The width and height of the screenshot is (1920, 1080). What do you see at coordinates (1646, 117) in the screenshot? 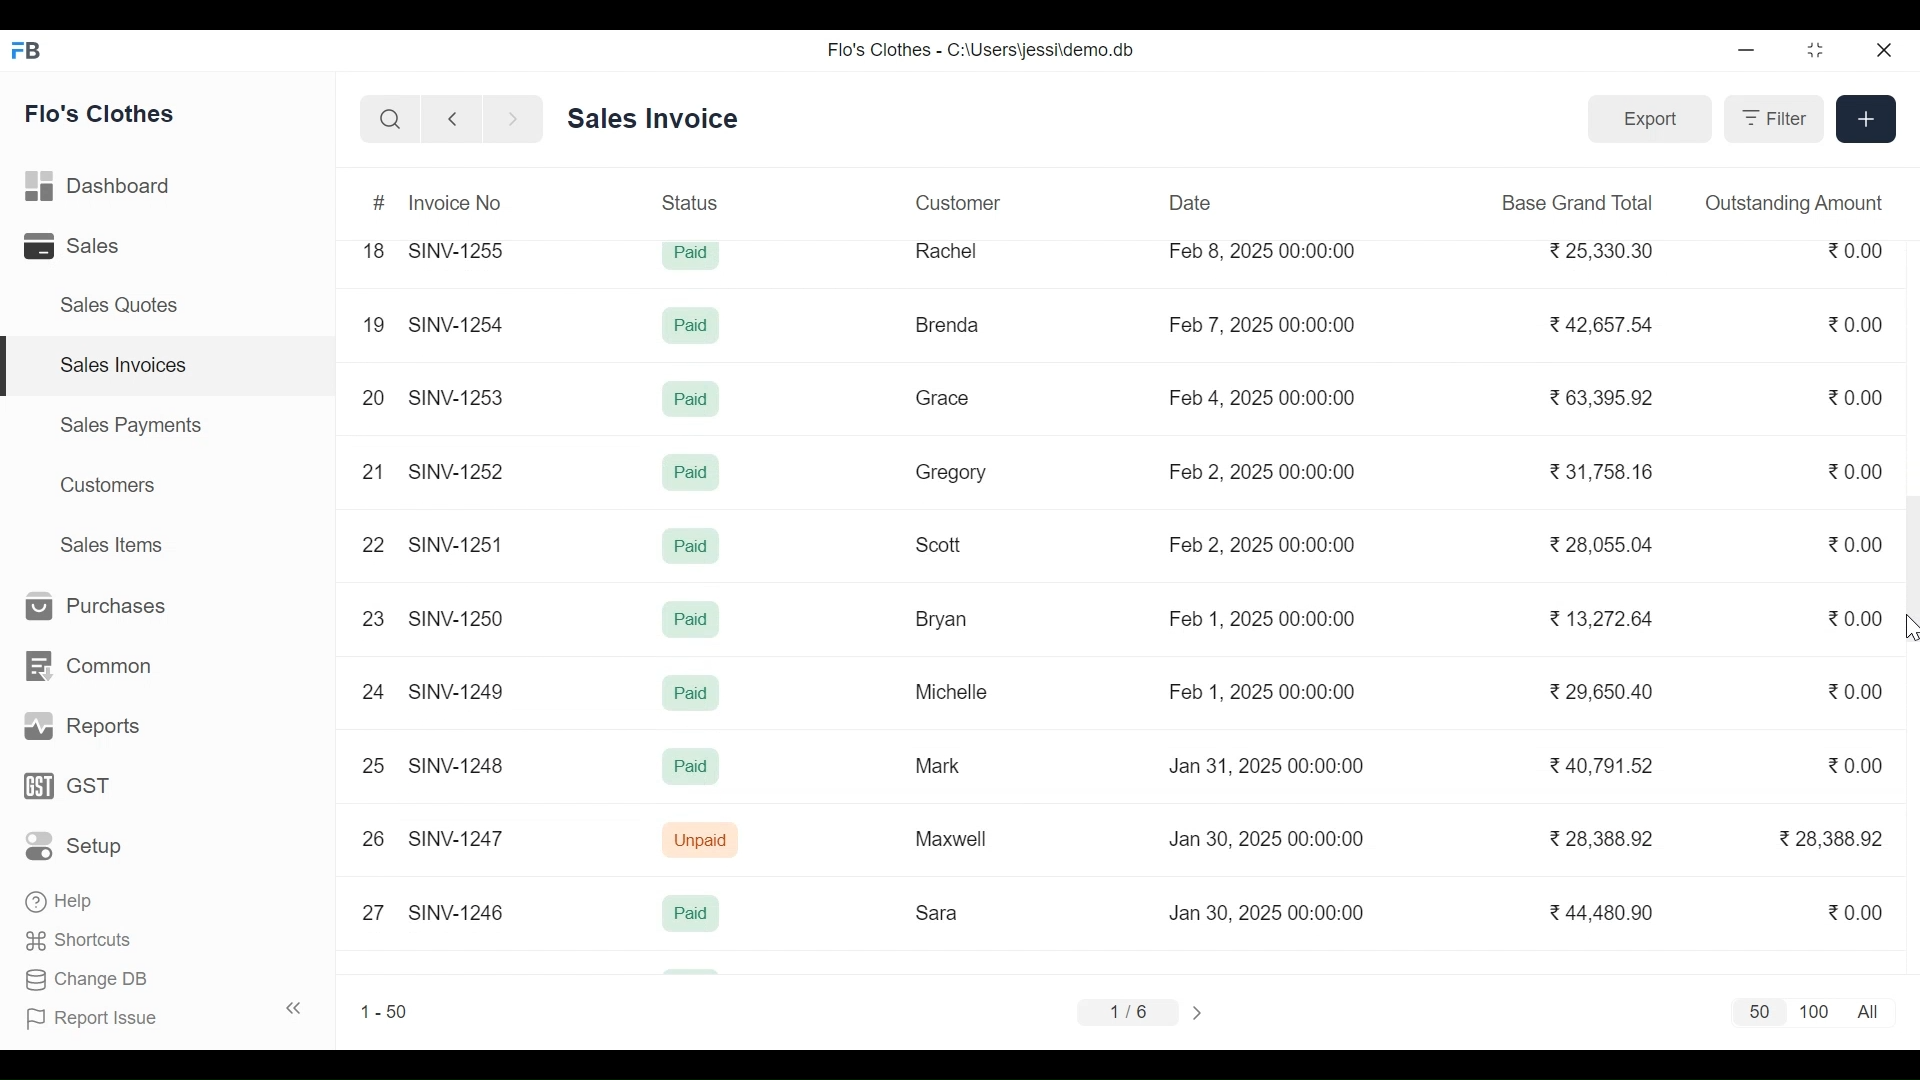
I see `Export` at bounding box center [1646, 117].